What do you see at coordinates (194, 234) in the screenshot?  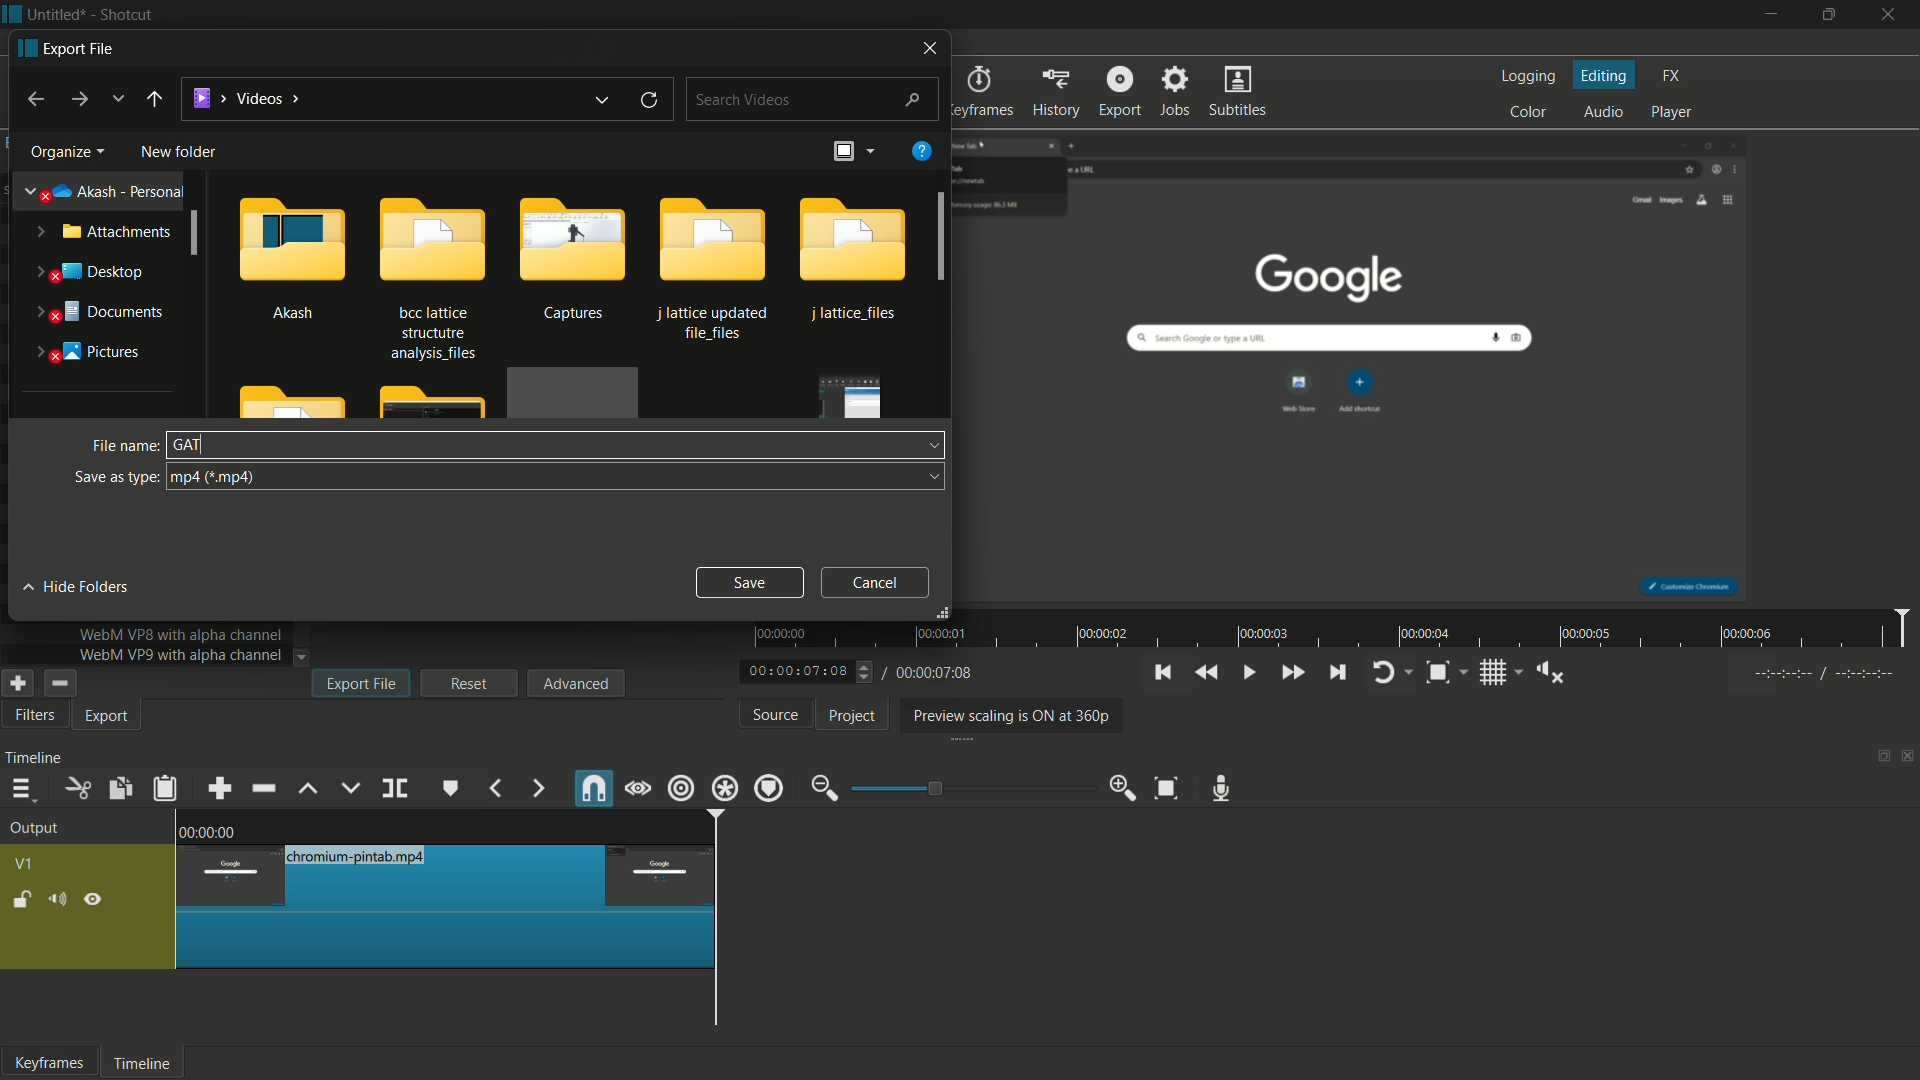 I see `sroll bar` at bounding box center [194, 234].